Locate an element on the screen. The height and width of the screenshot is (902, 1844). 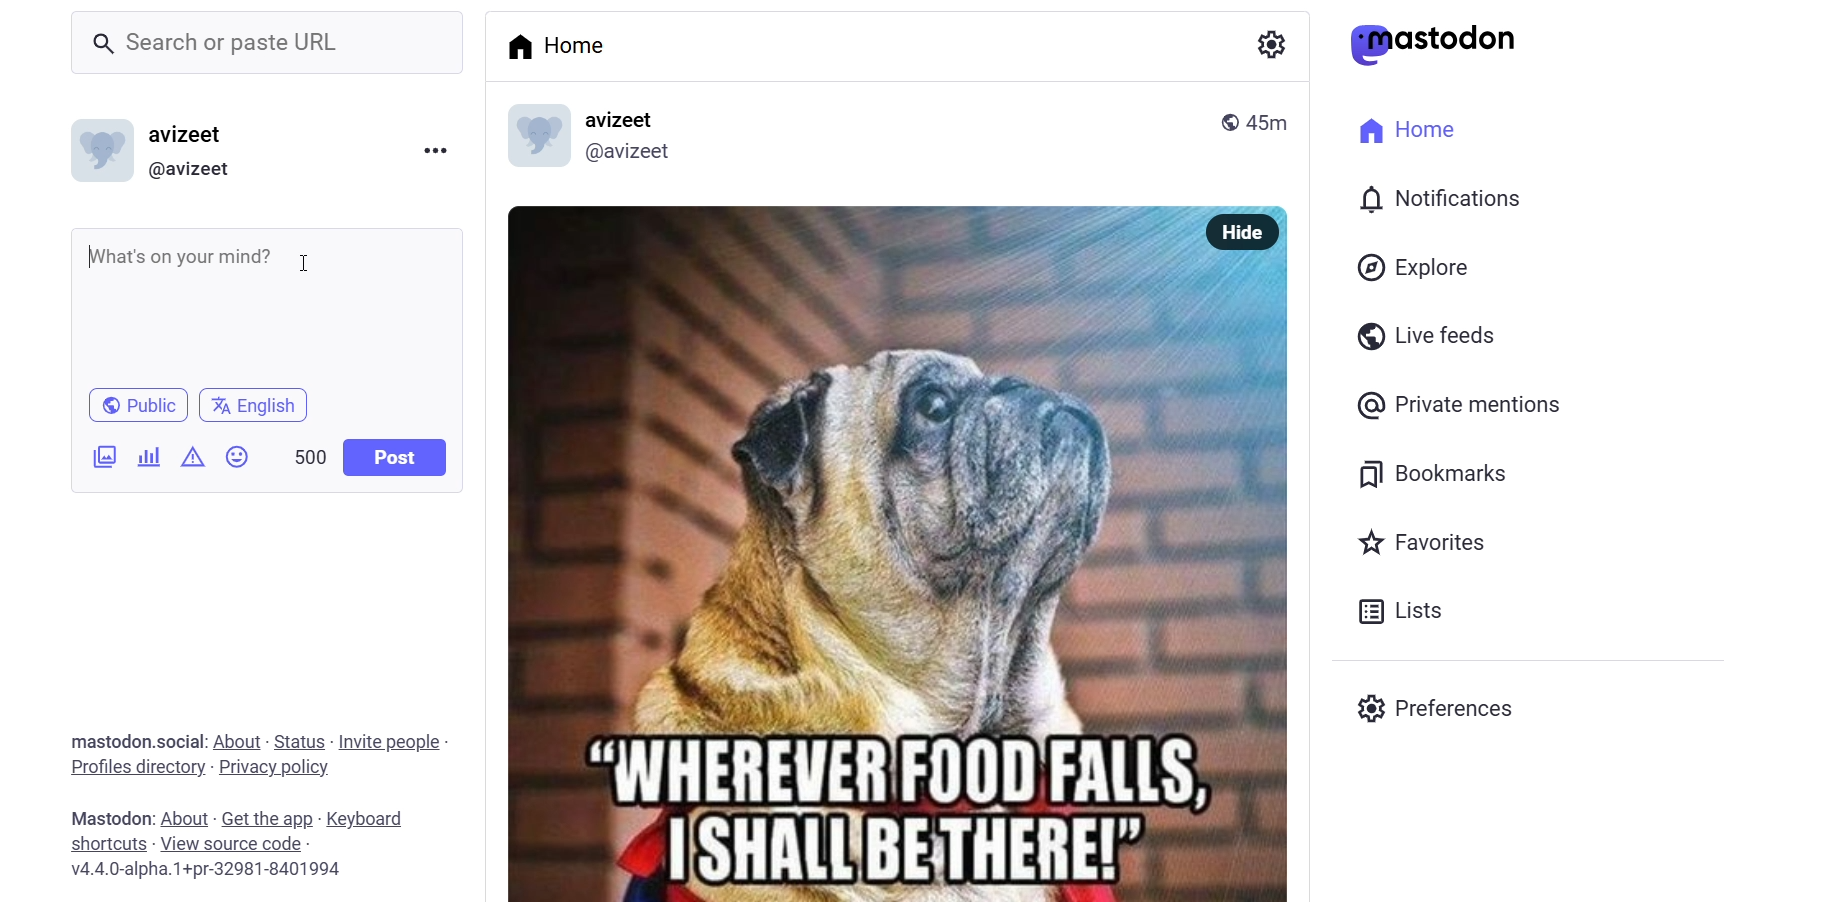
@ Private mentions is located at coordinates (1460, 406).